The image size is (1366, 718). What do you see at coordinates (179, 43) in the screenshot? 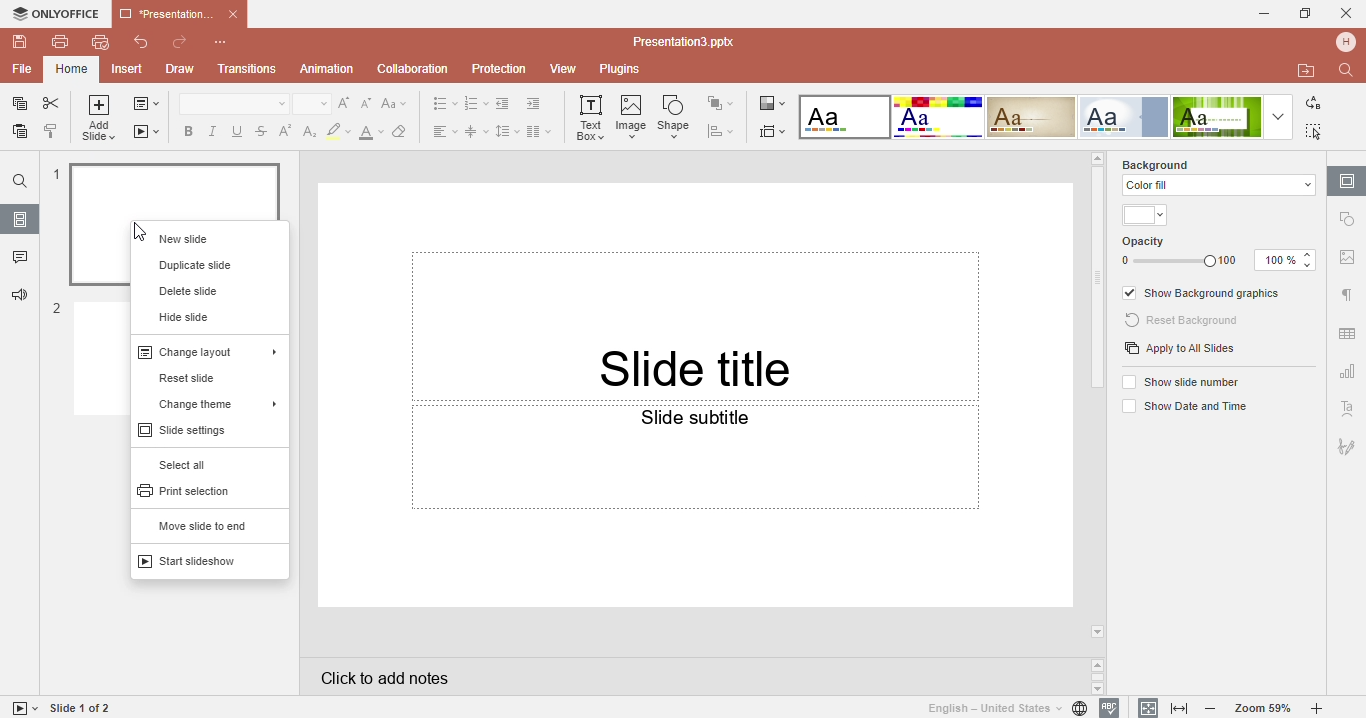
I see `Redo` at bounding box center [179, 43].